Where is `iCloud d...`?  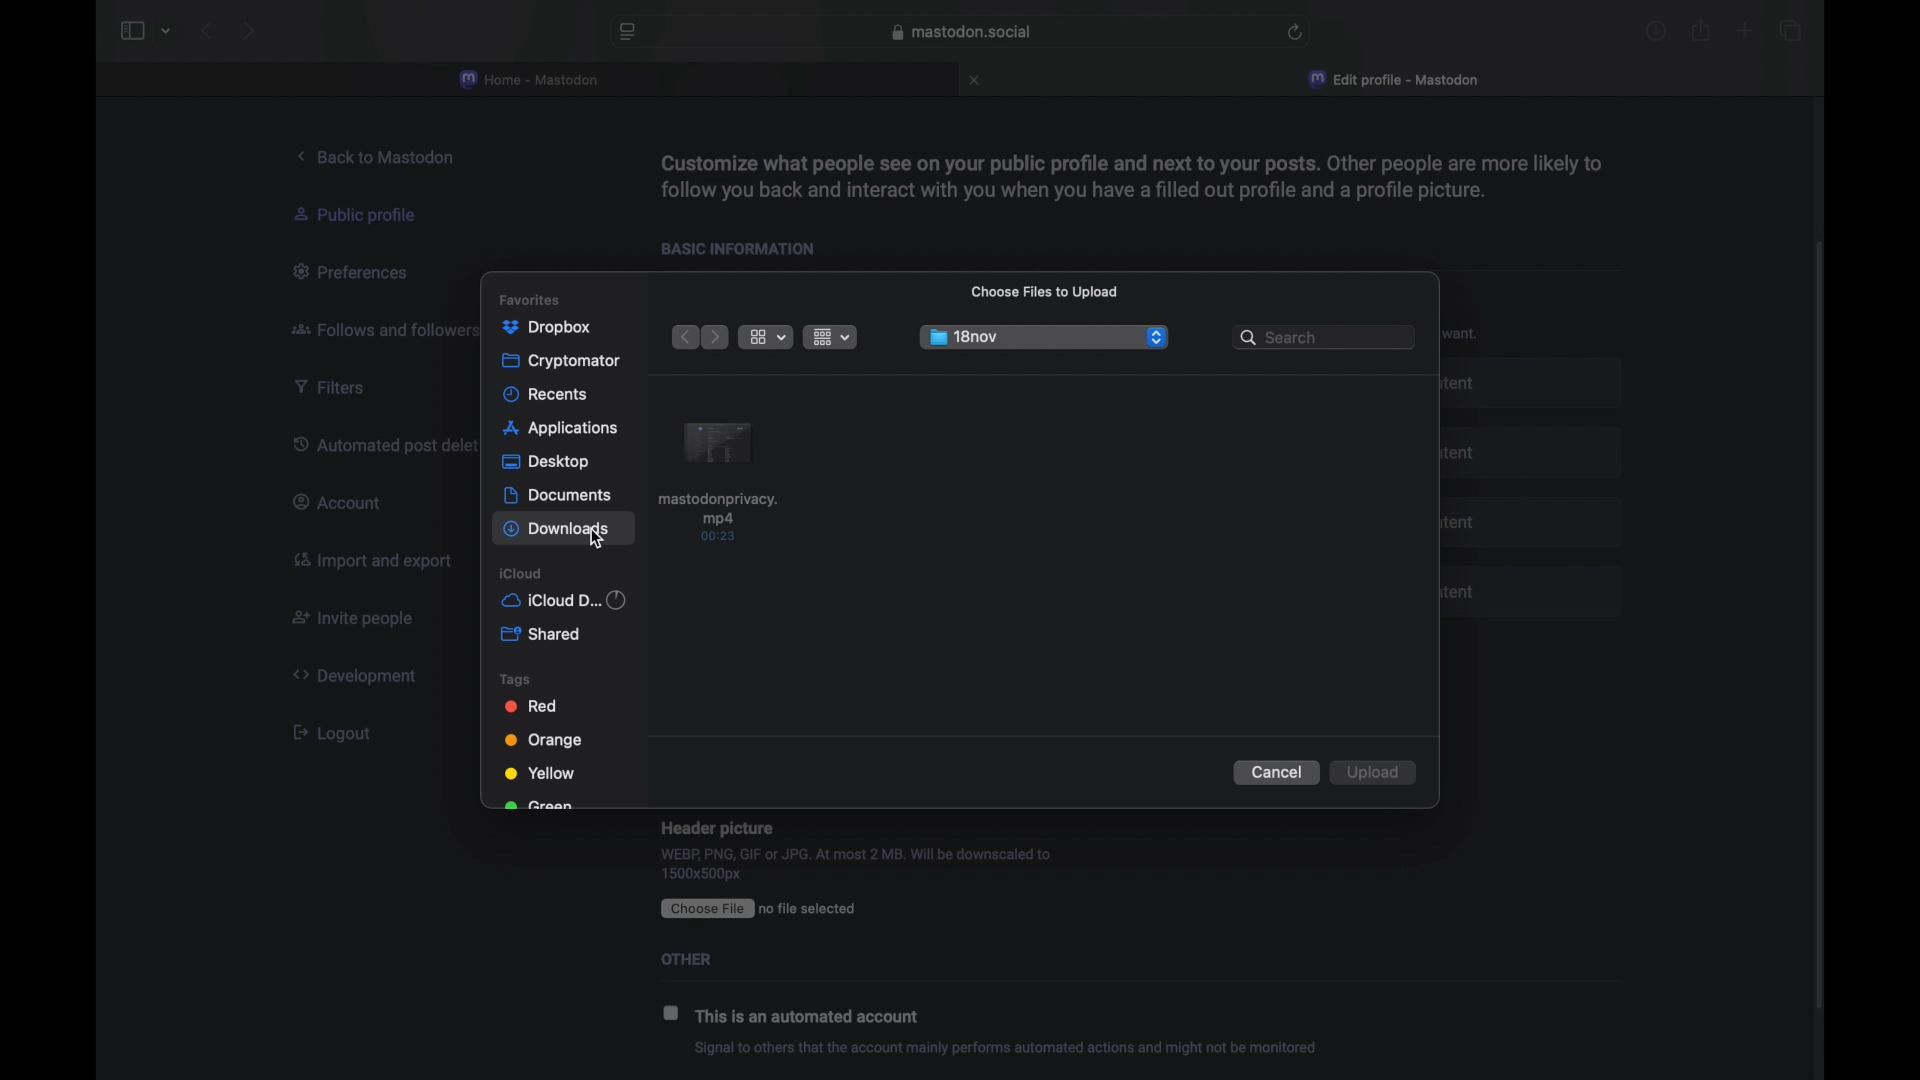 iCloud d... is located at coordinates (564, 600).